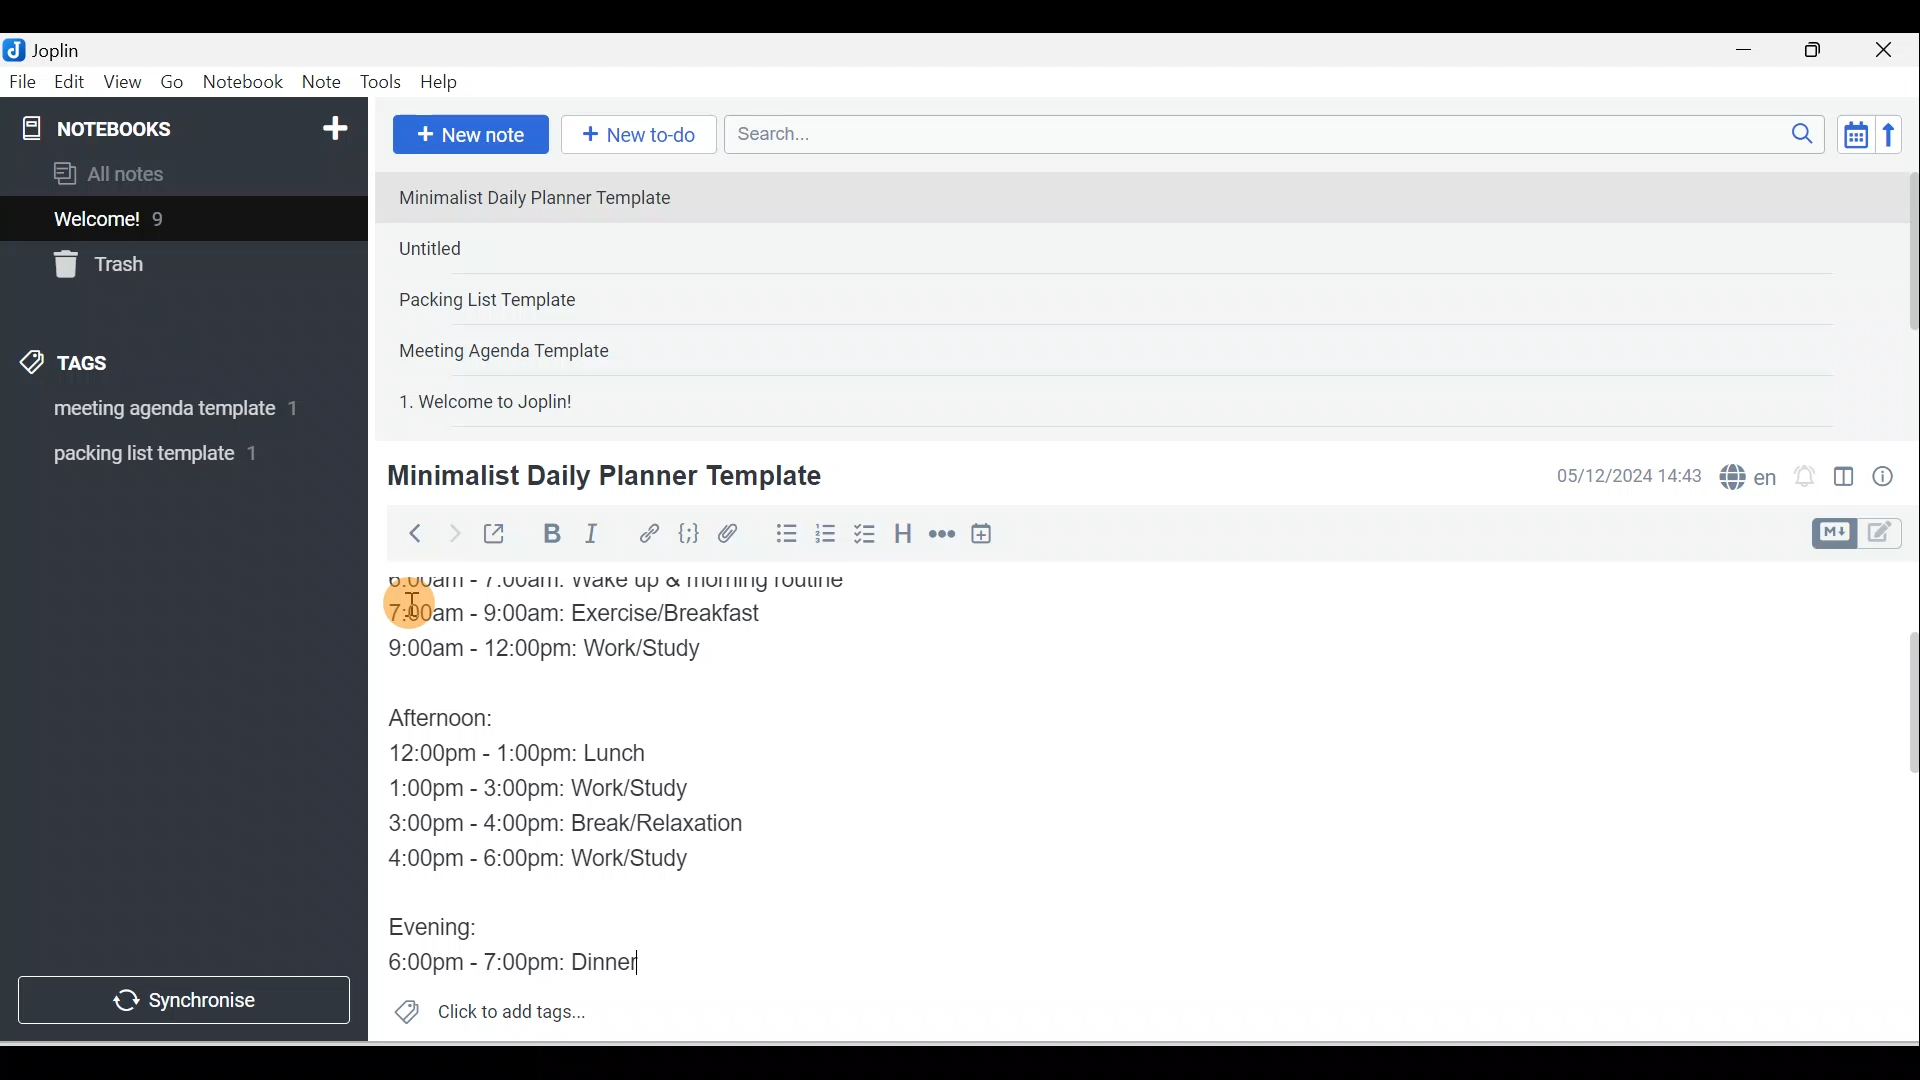 The image size is (1920, 1080). What do you see at coordinates (406, 533) in the screenshot?
I see `Back` at bounding box center [406, 533].